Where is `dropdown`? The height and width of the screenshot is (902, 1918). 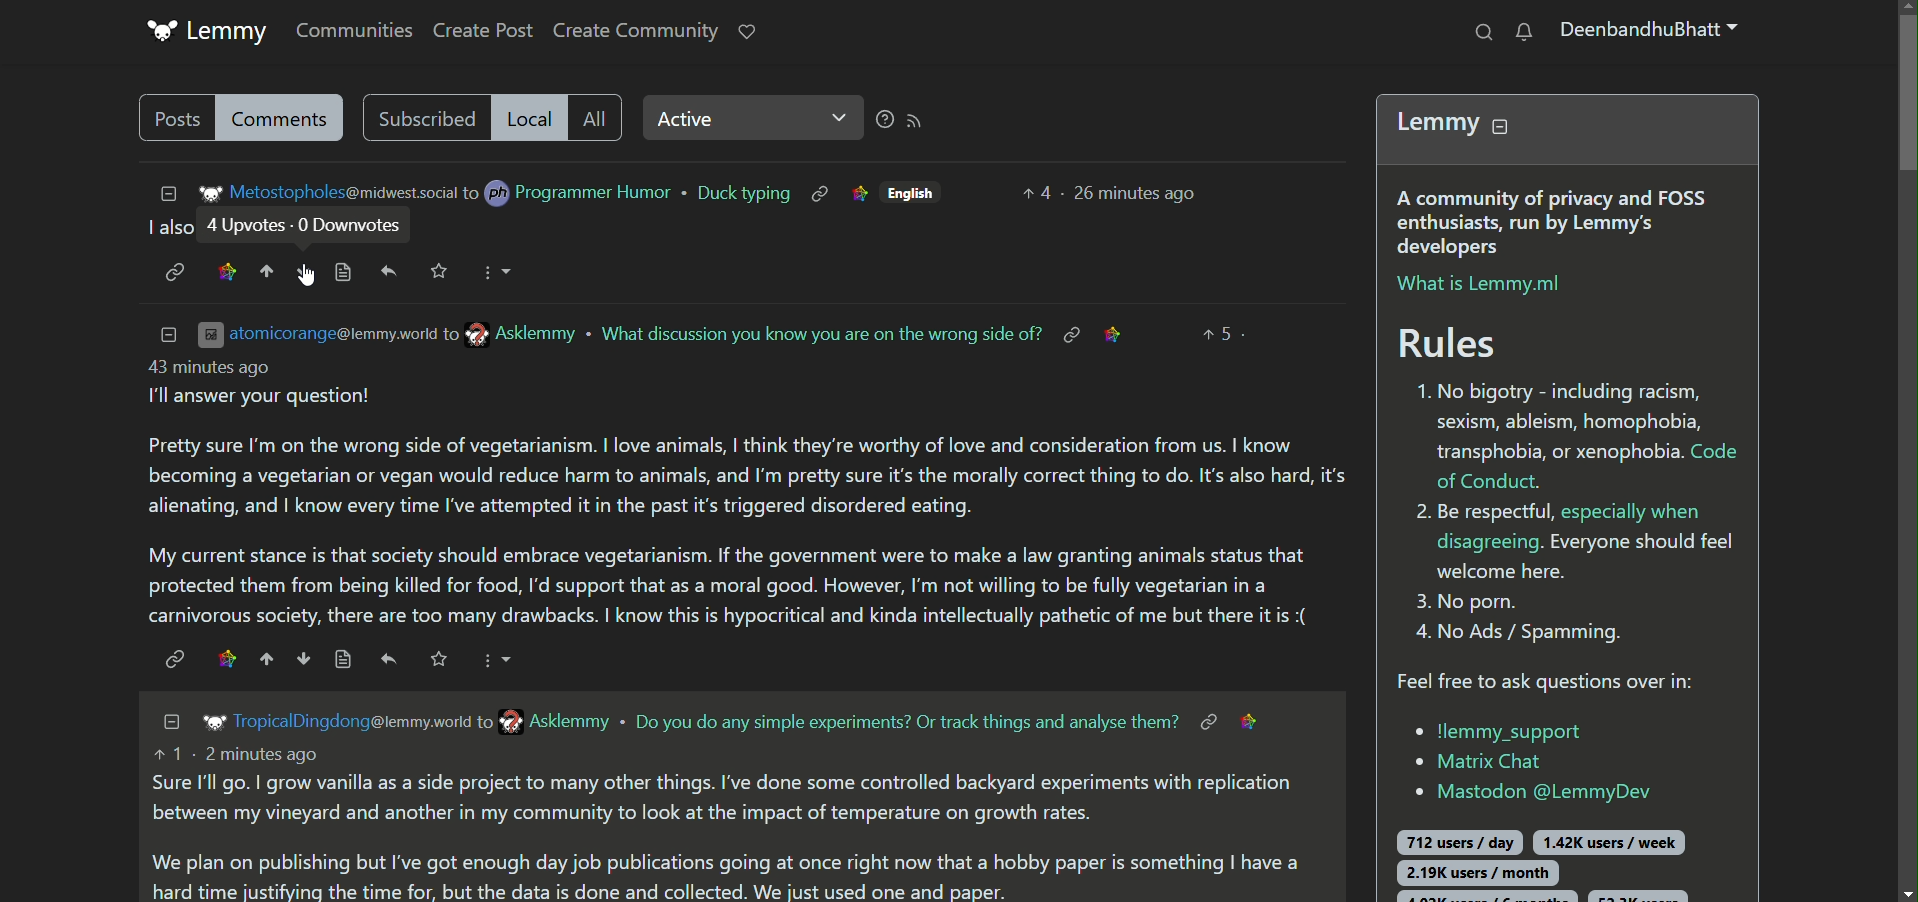 dropdown is located at coordinates (496, 660).